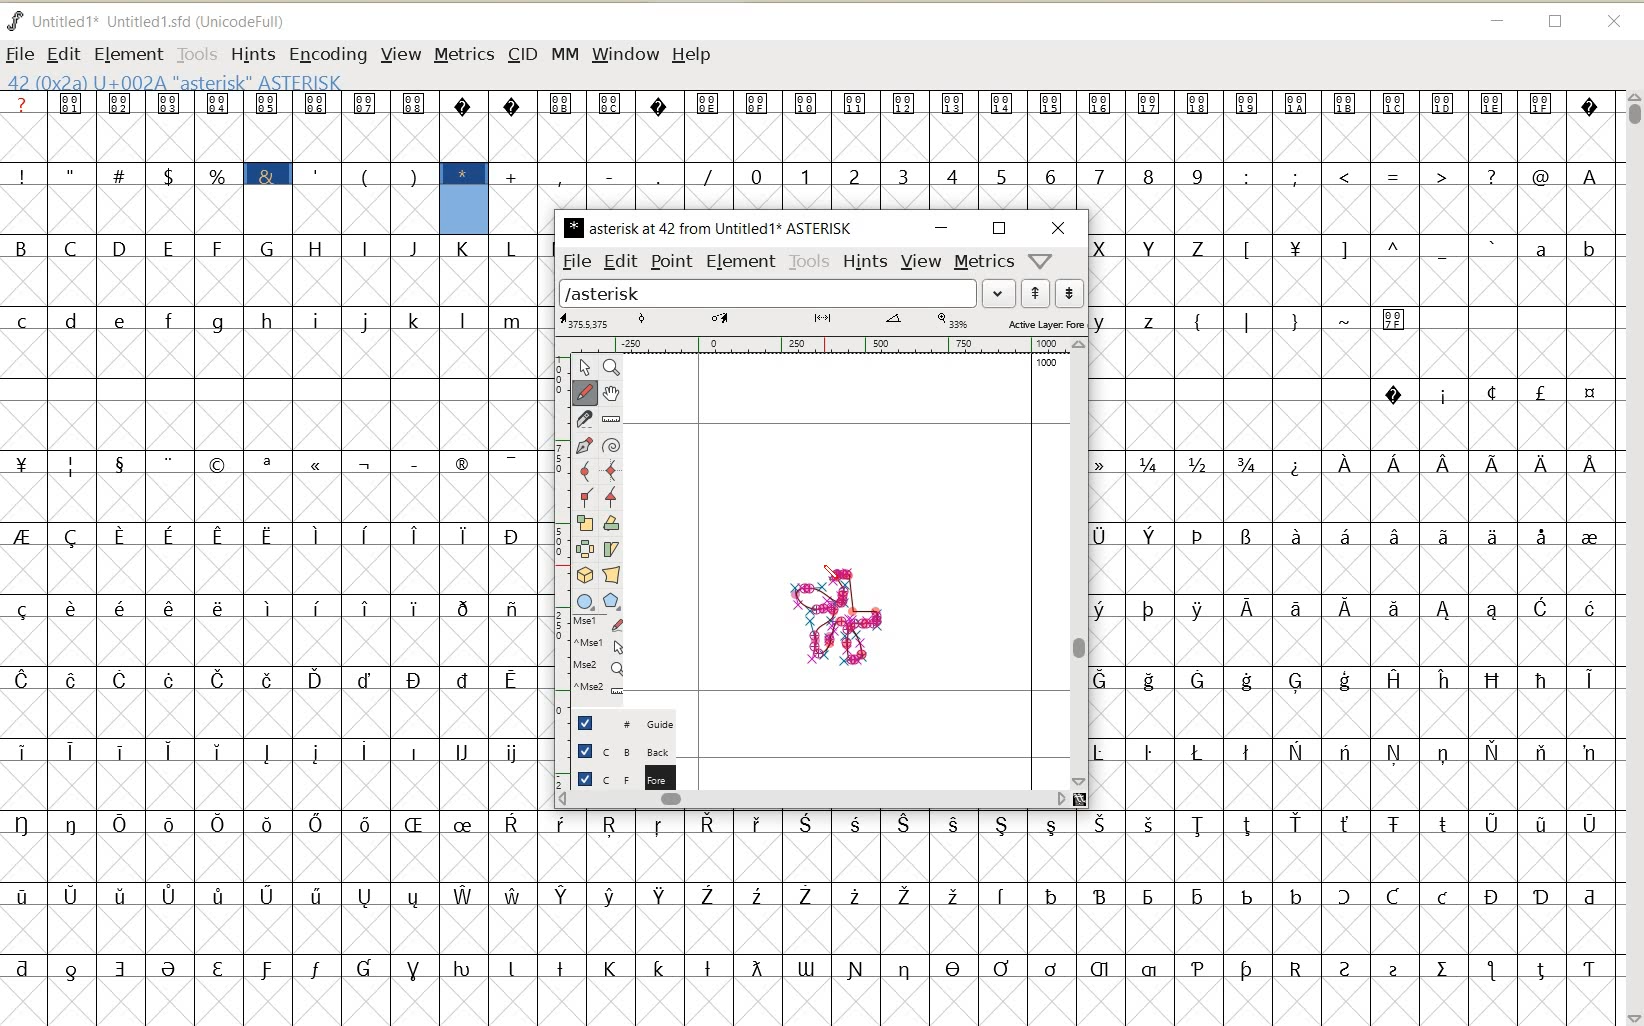 The image size is (1644, 1026). I want to click on CLOSE, so click(1059, 227).